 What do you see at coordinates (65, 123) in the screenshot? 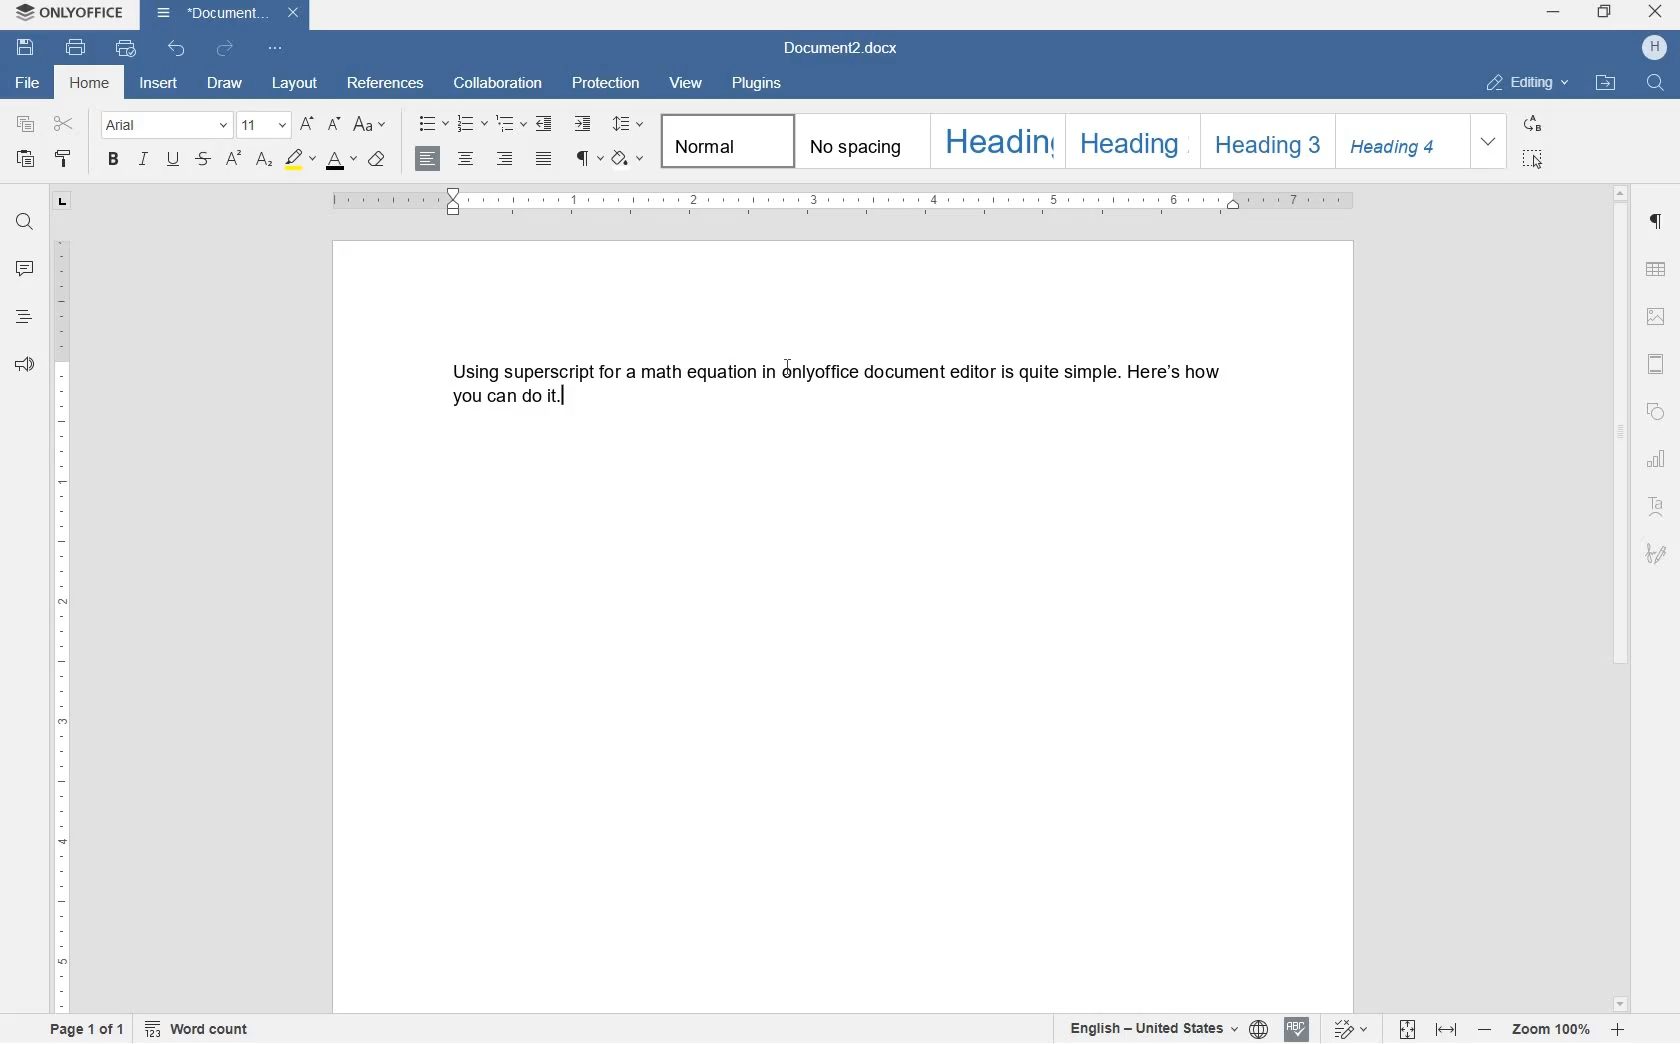
I see `cut` at bounding box center [65, 123].